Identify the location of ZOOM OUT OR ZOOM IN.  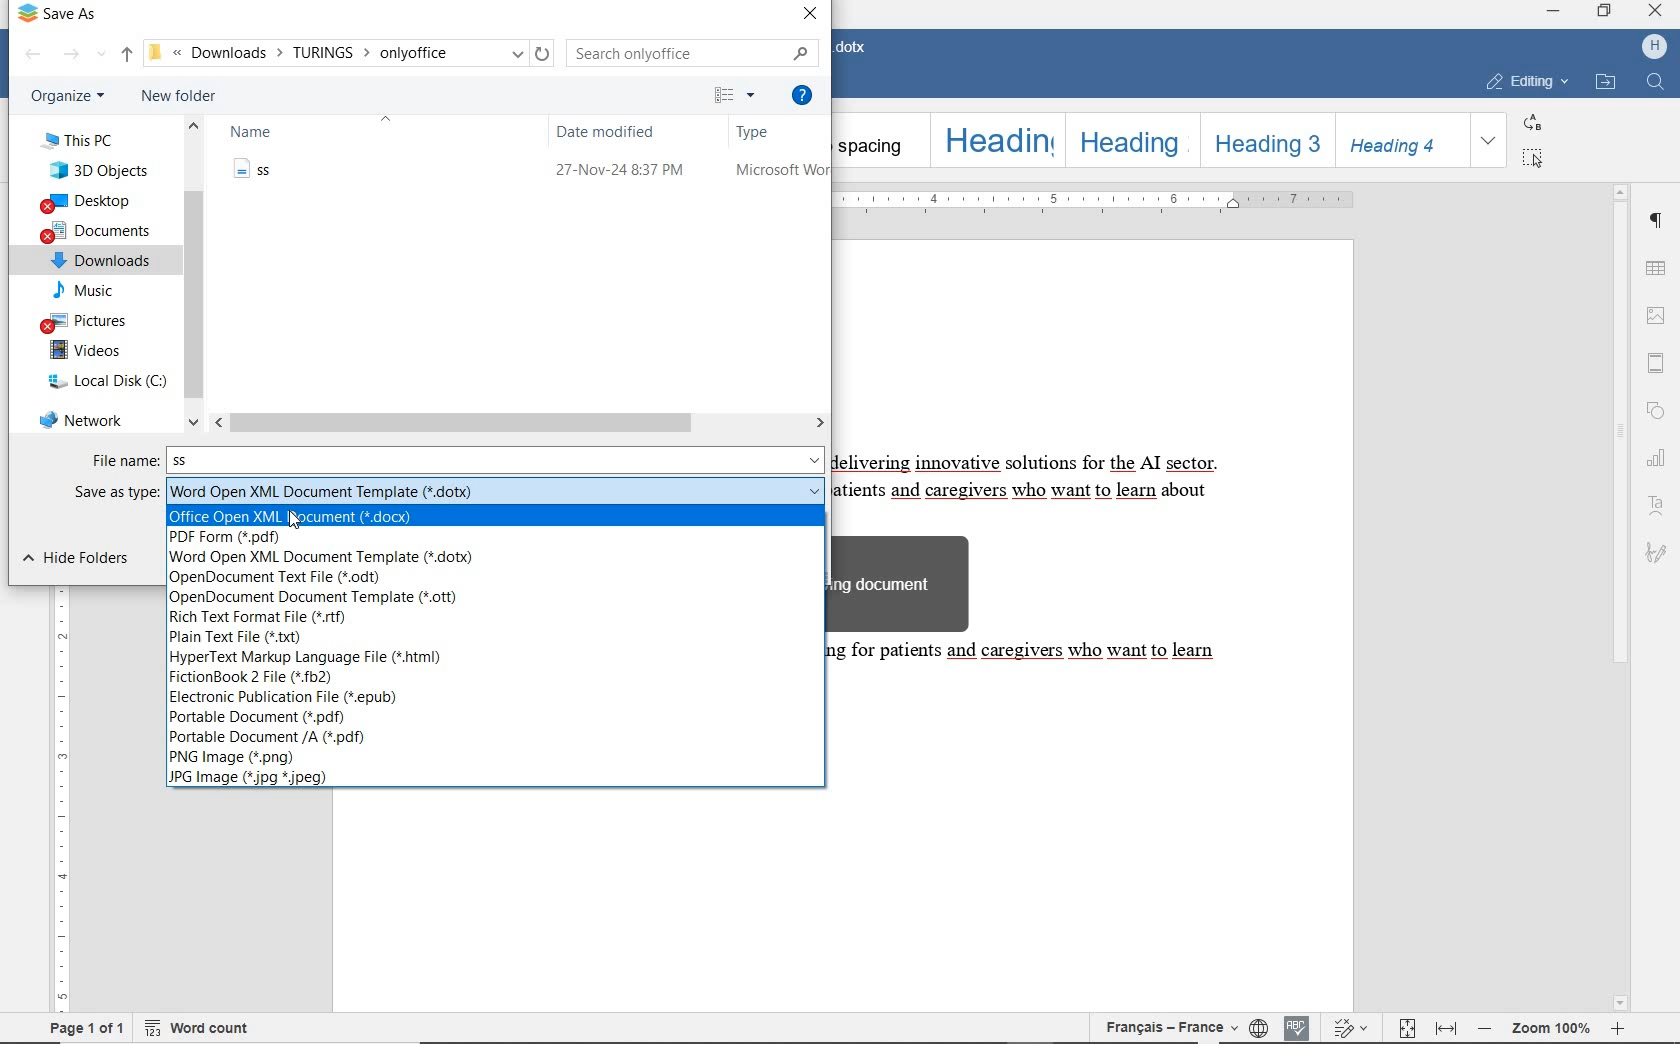
(1554, 1027).